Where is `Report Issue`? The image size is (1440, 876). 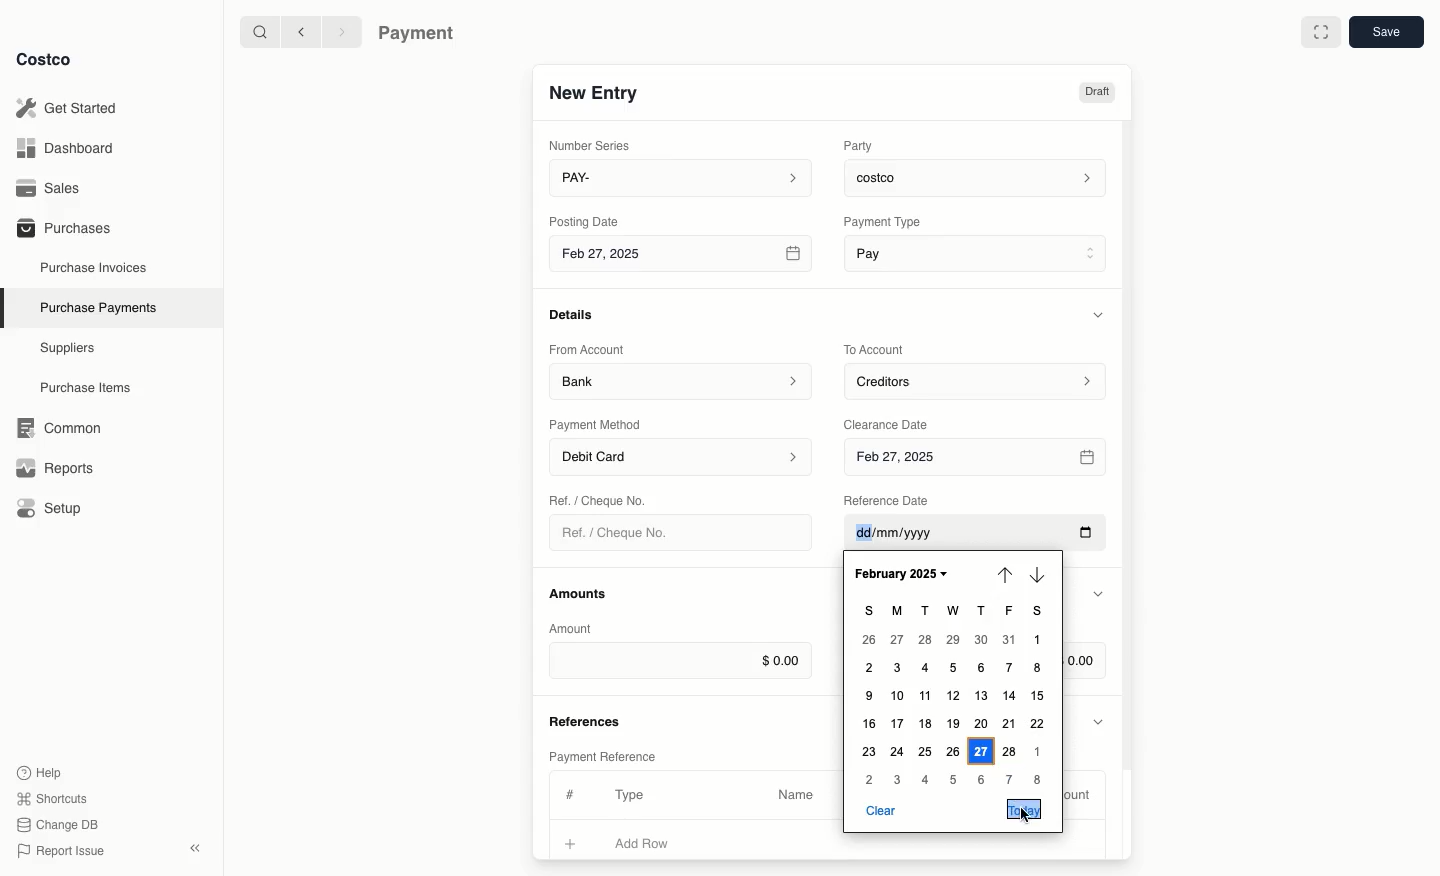
Report Issue is located at coordinates (61, 852).